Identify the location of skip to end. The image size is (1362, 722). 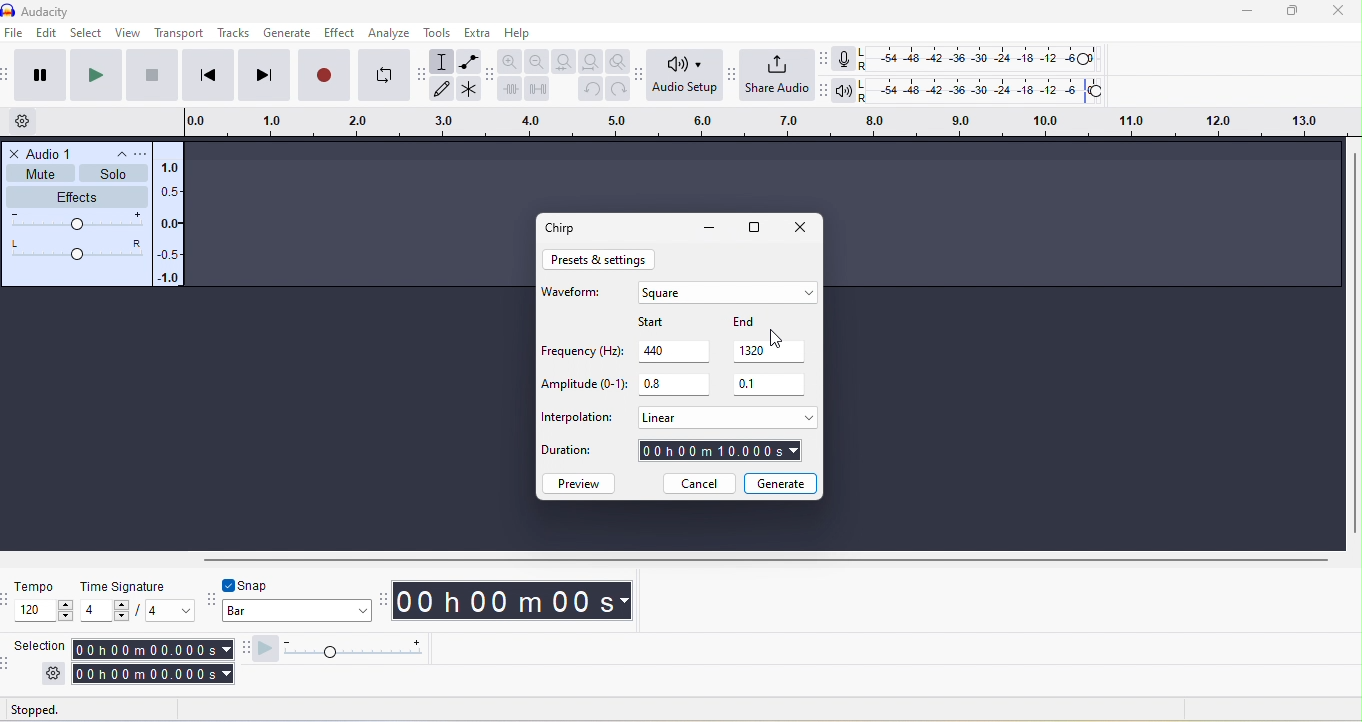
(263, 76).